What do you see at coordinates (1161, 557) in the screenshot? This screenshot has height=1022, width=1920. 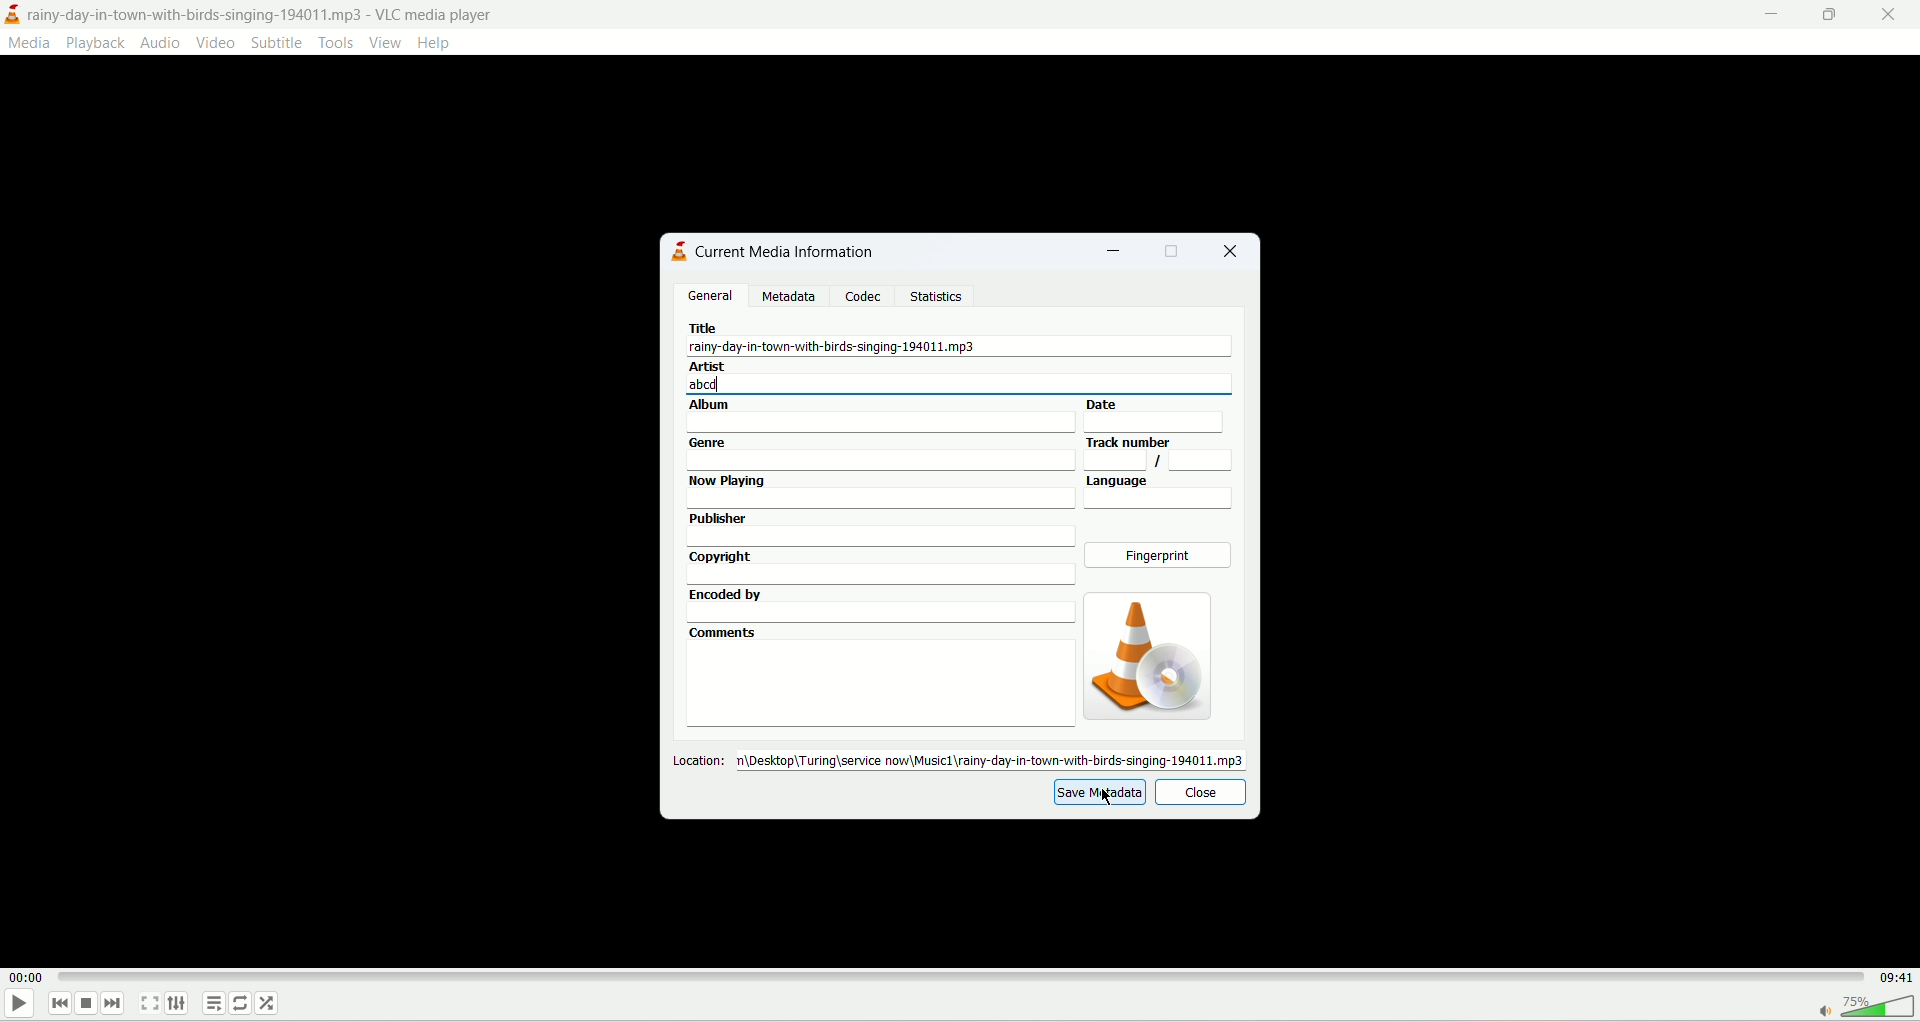 I see `fingerprint` at bounding box center [1161, 557].